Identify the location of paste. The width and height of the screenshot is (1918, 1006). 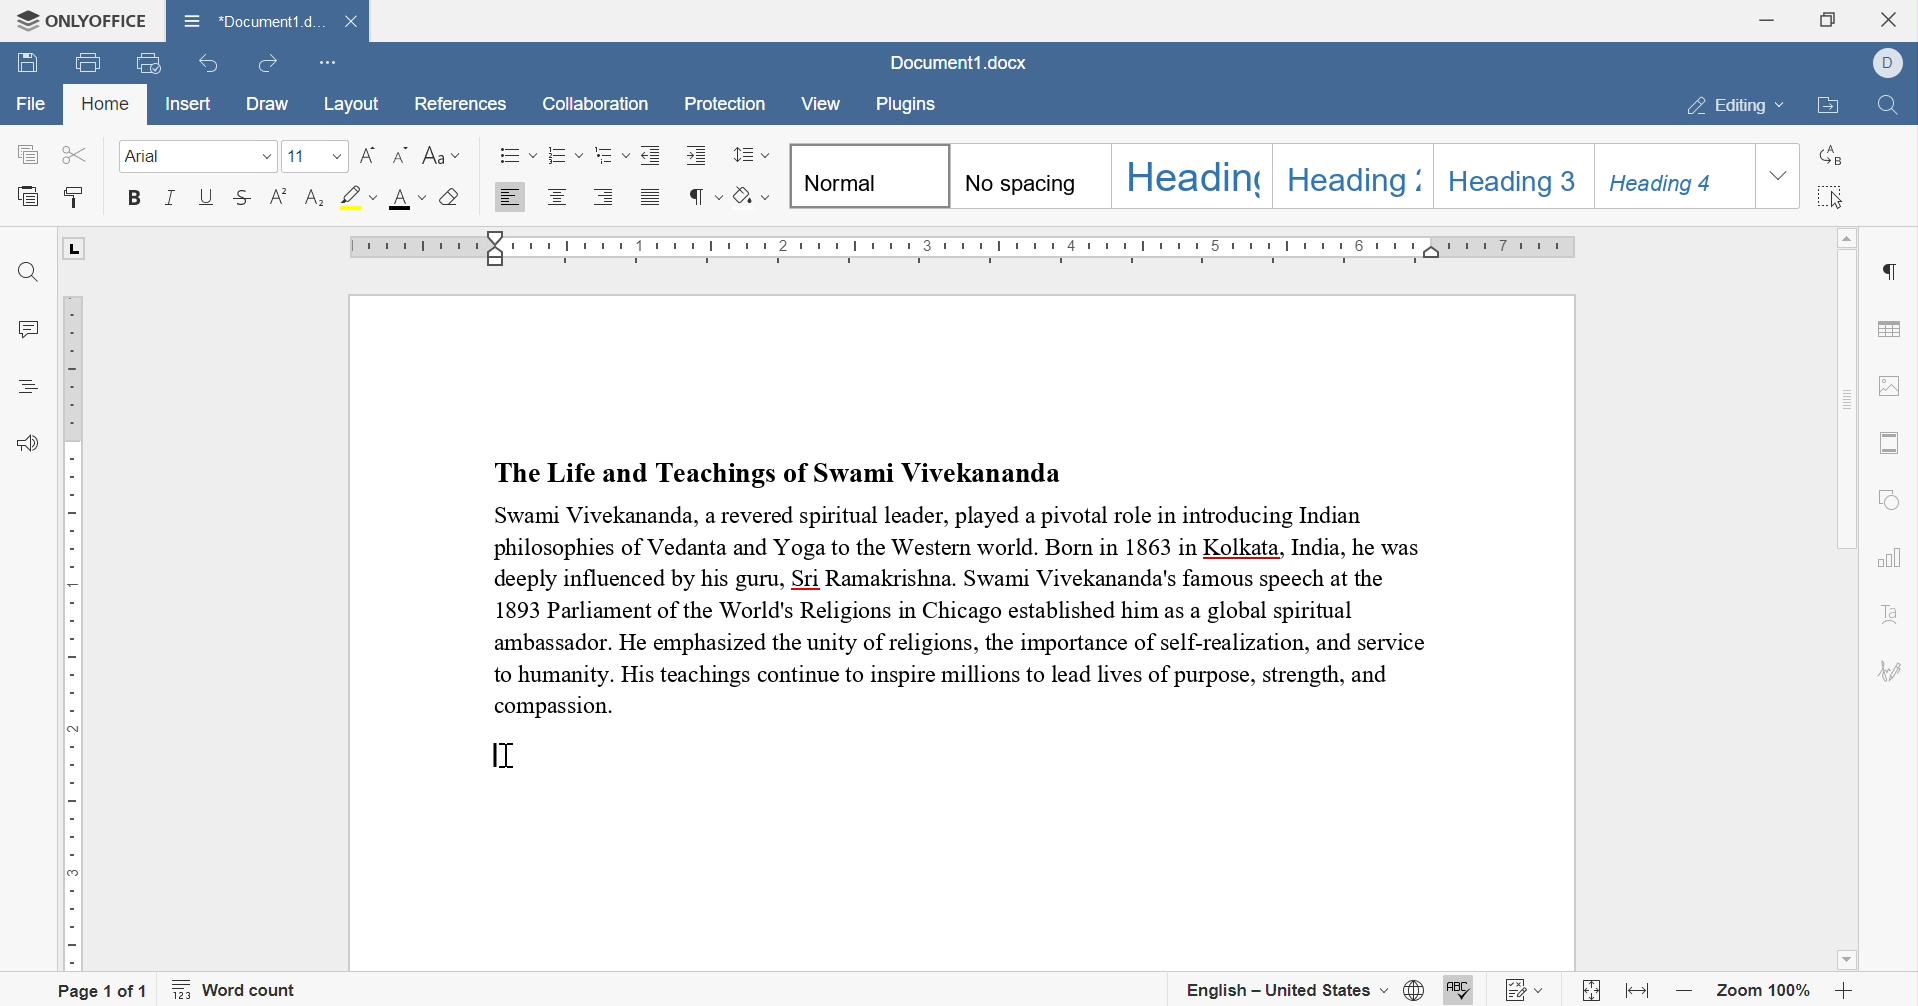
(29, 195).